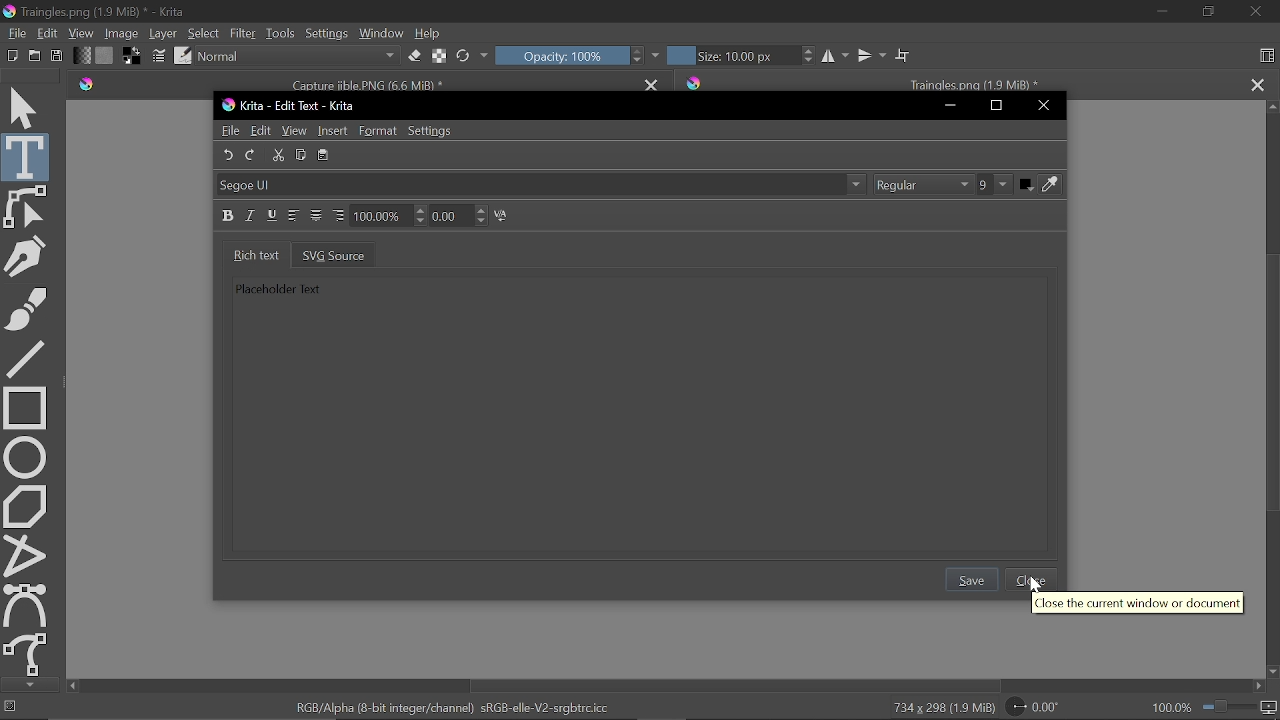 The height and width of the screenshot is (720, 1280). Describe the element at coordinates (1034, 585) in the screenshot. I see `cursor` at that location.